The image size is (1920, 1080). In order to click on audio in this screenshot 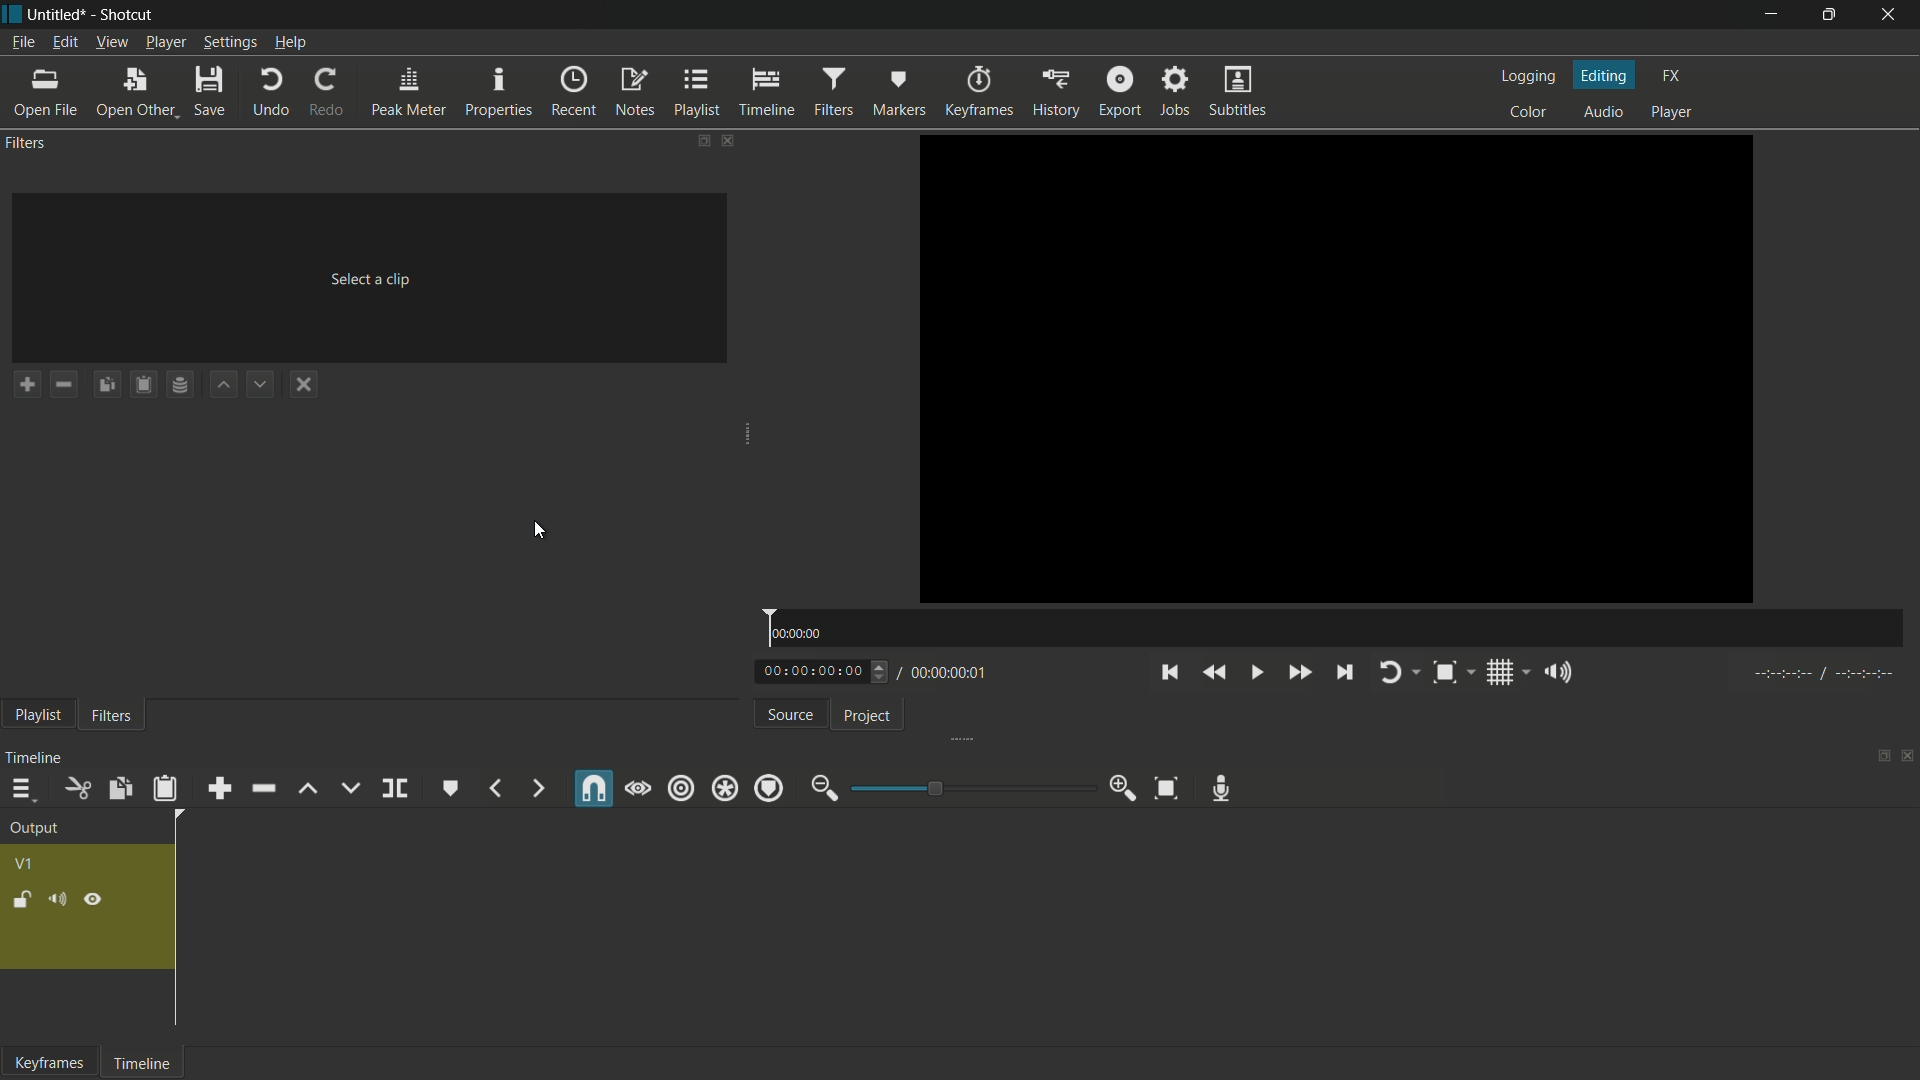, I will do `click(1605, 112)`.